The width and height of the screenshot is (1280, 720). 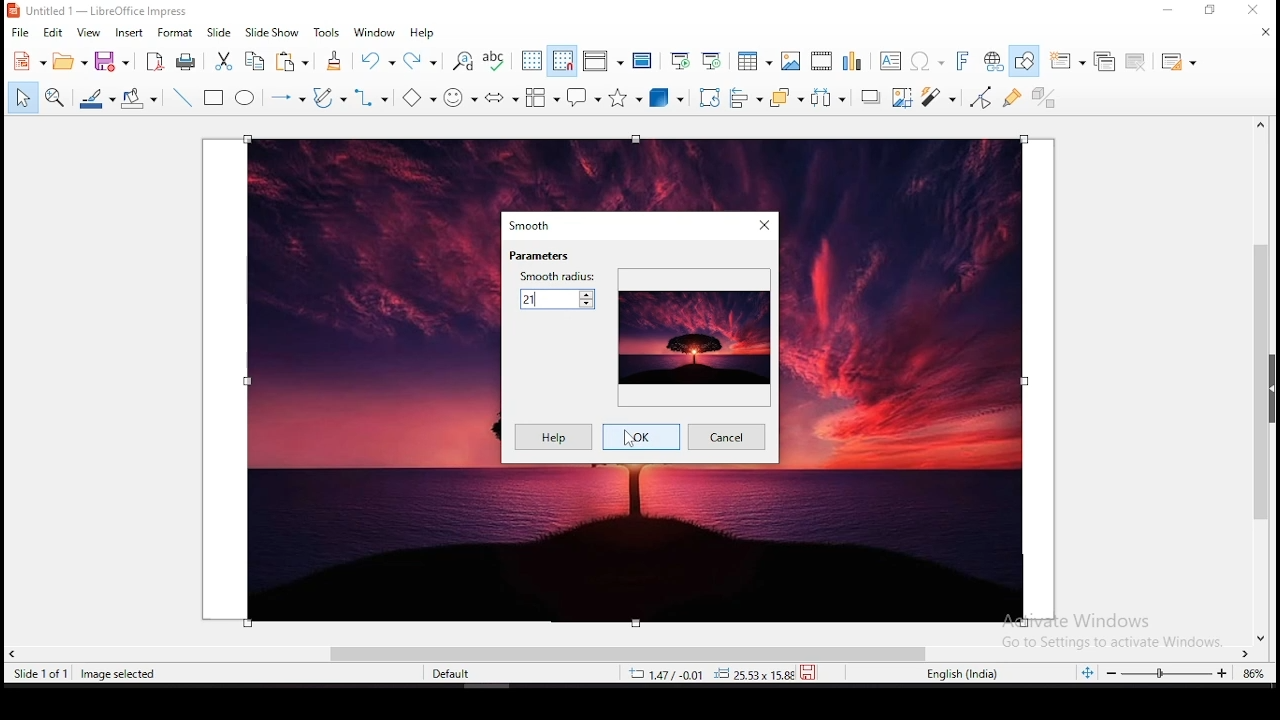 I want to click on crop image, so click(x=904, y=98).